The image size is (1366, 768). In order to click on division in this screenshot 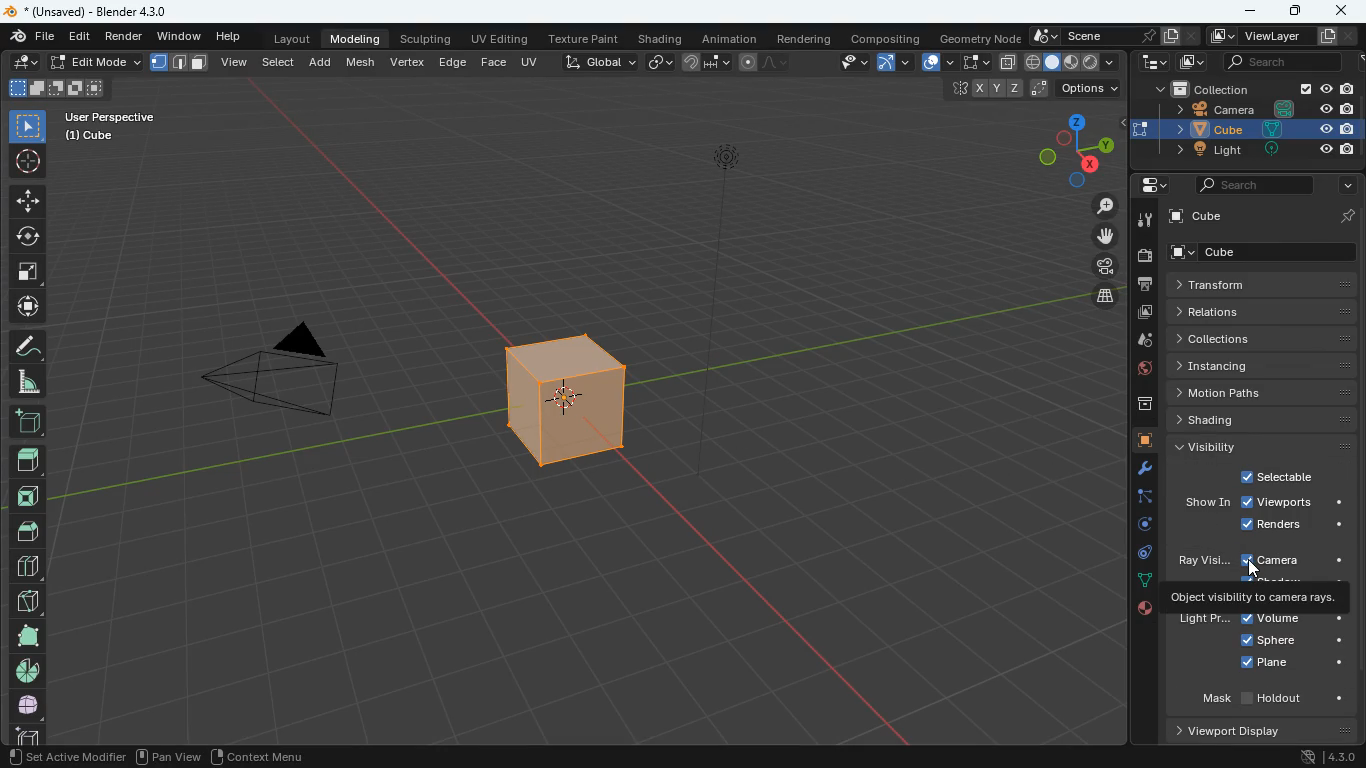, I will do `click(28, 566)`.